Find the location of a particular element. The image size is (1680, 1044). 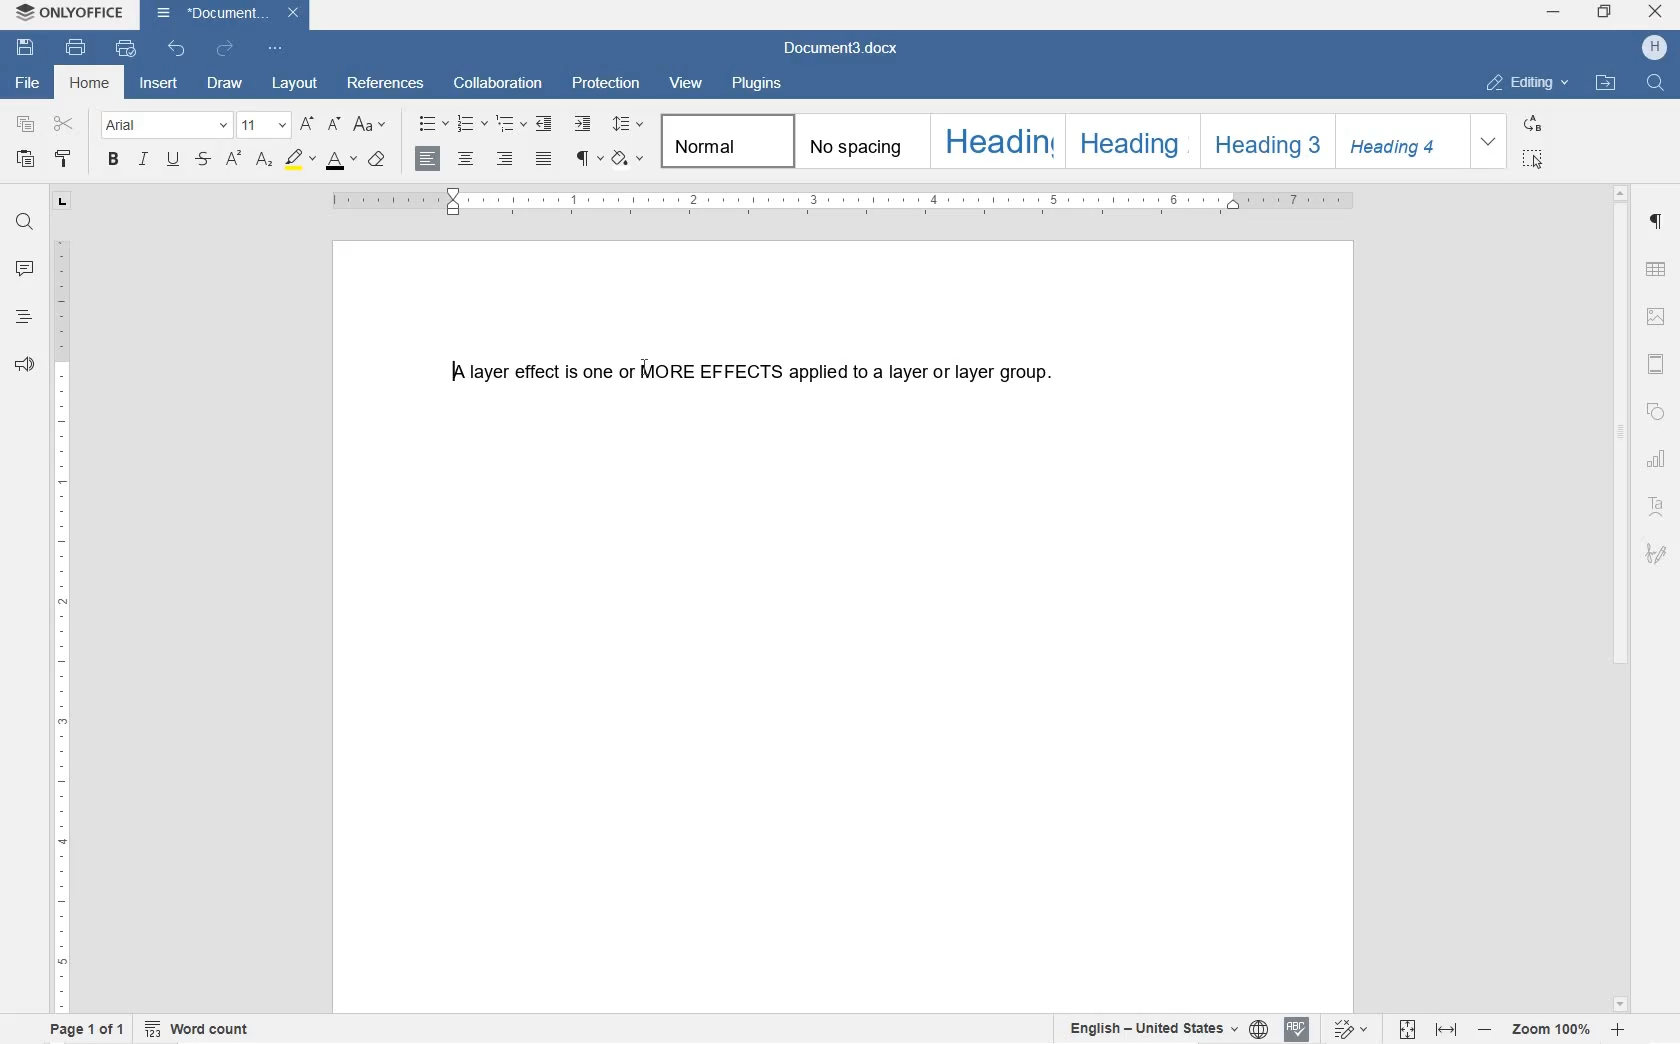

INCREASE INDENT is located at coordinates (585, 125).